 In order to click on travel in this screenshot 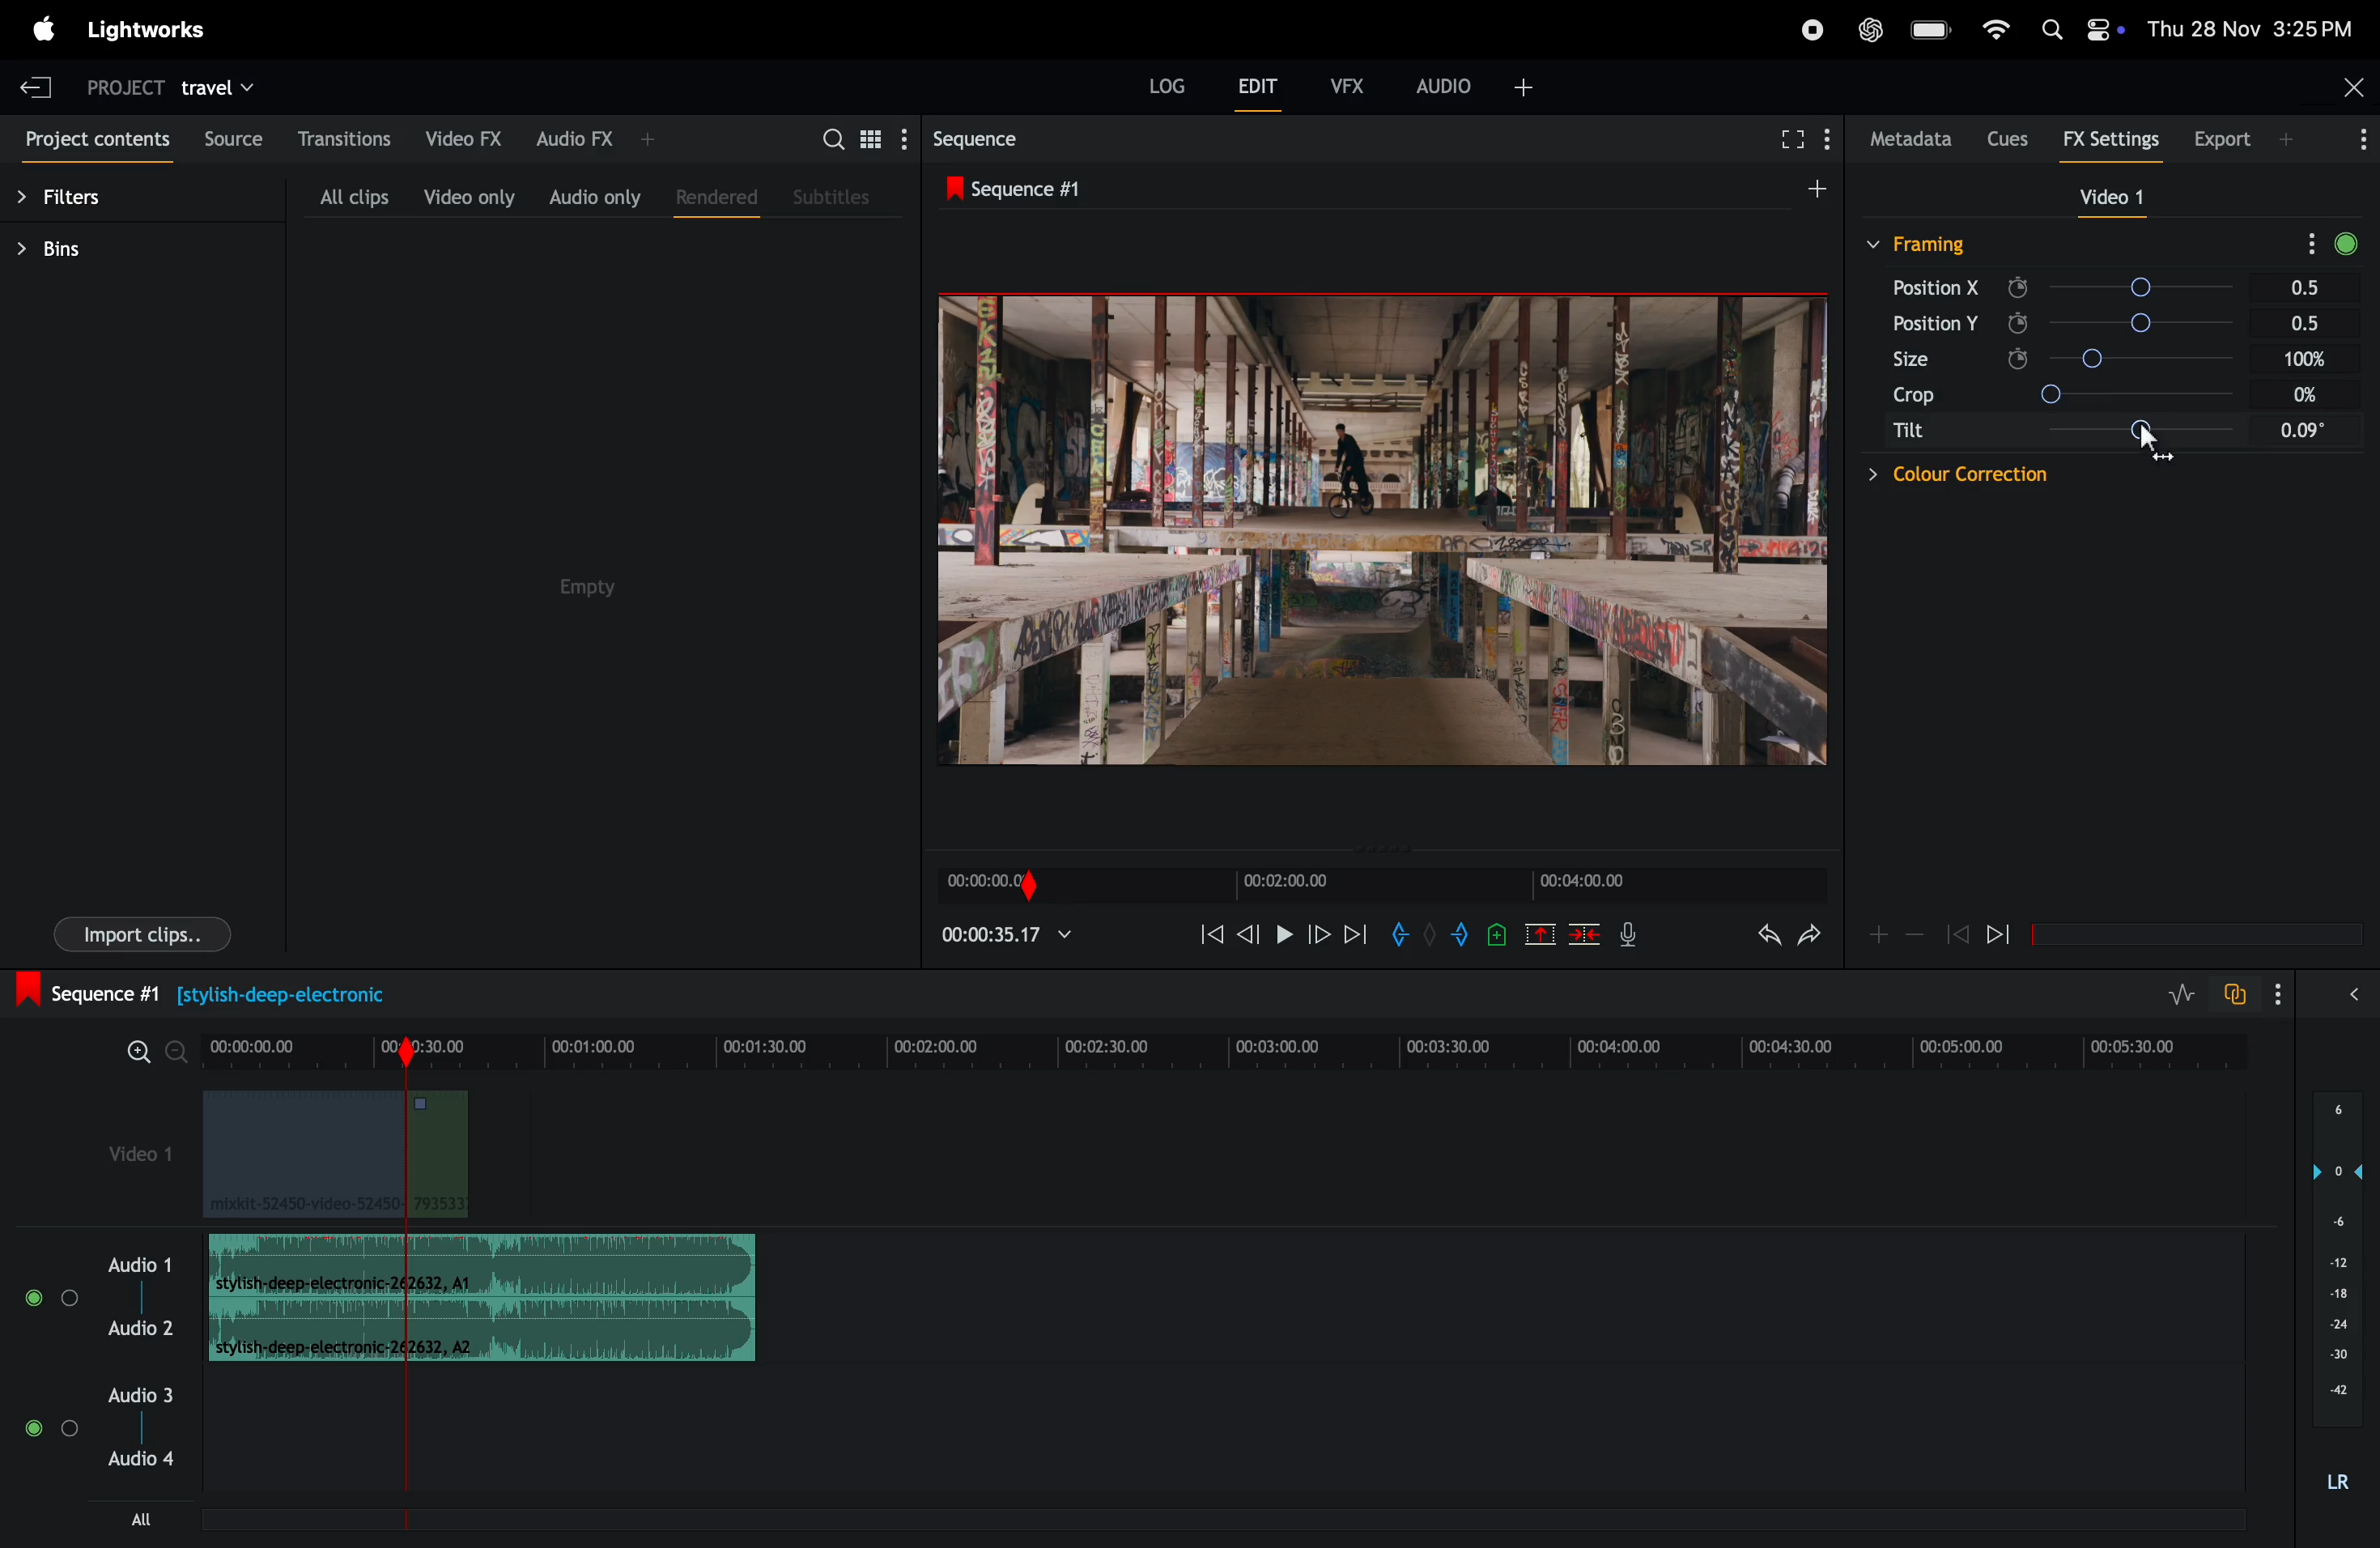, I will do `click(224, 84)`.